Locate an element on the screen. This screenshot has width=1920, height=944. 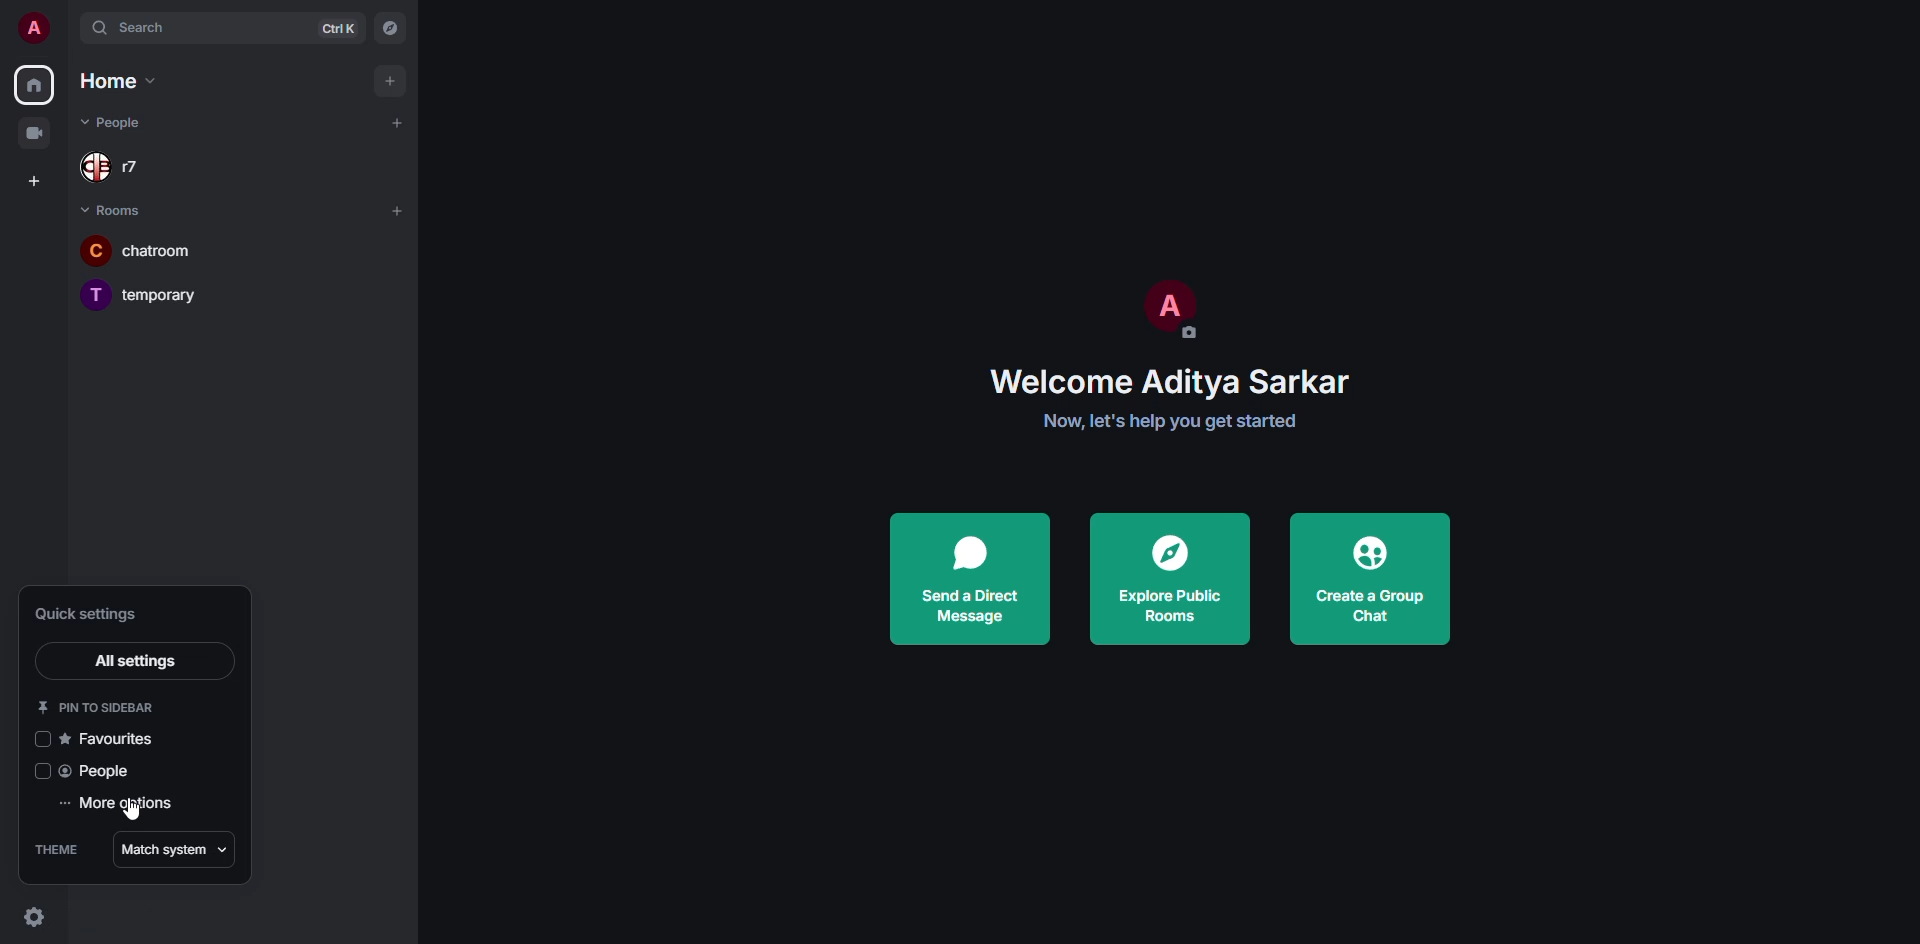
favorites is located at coordinates (115, 740).